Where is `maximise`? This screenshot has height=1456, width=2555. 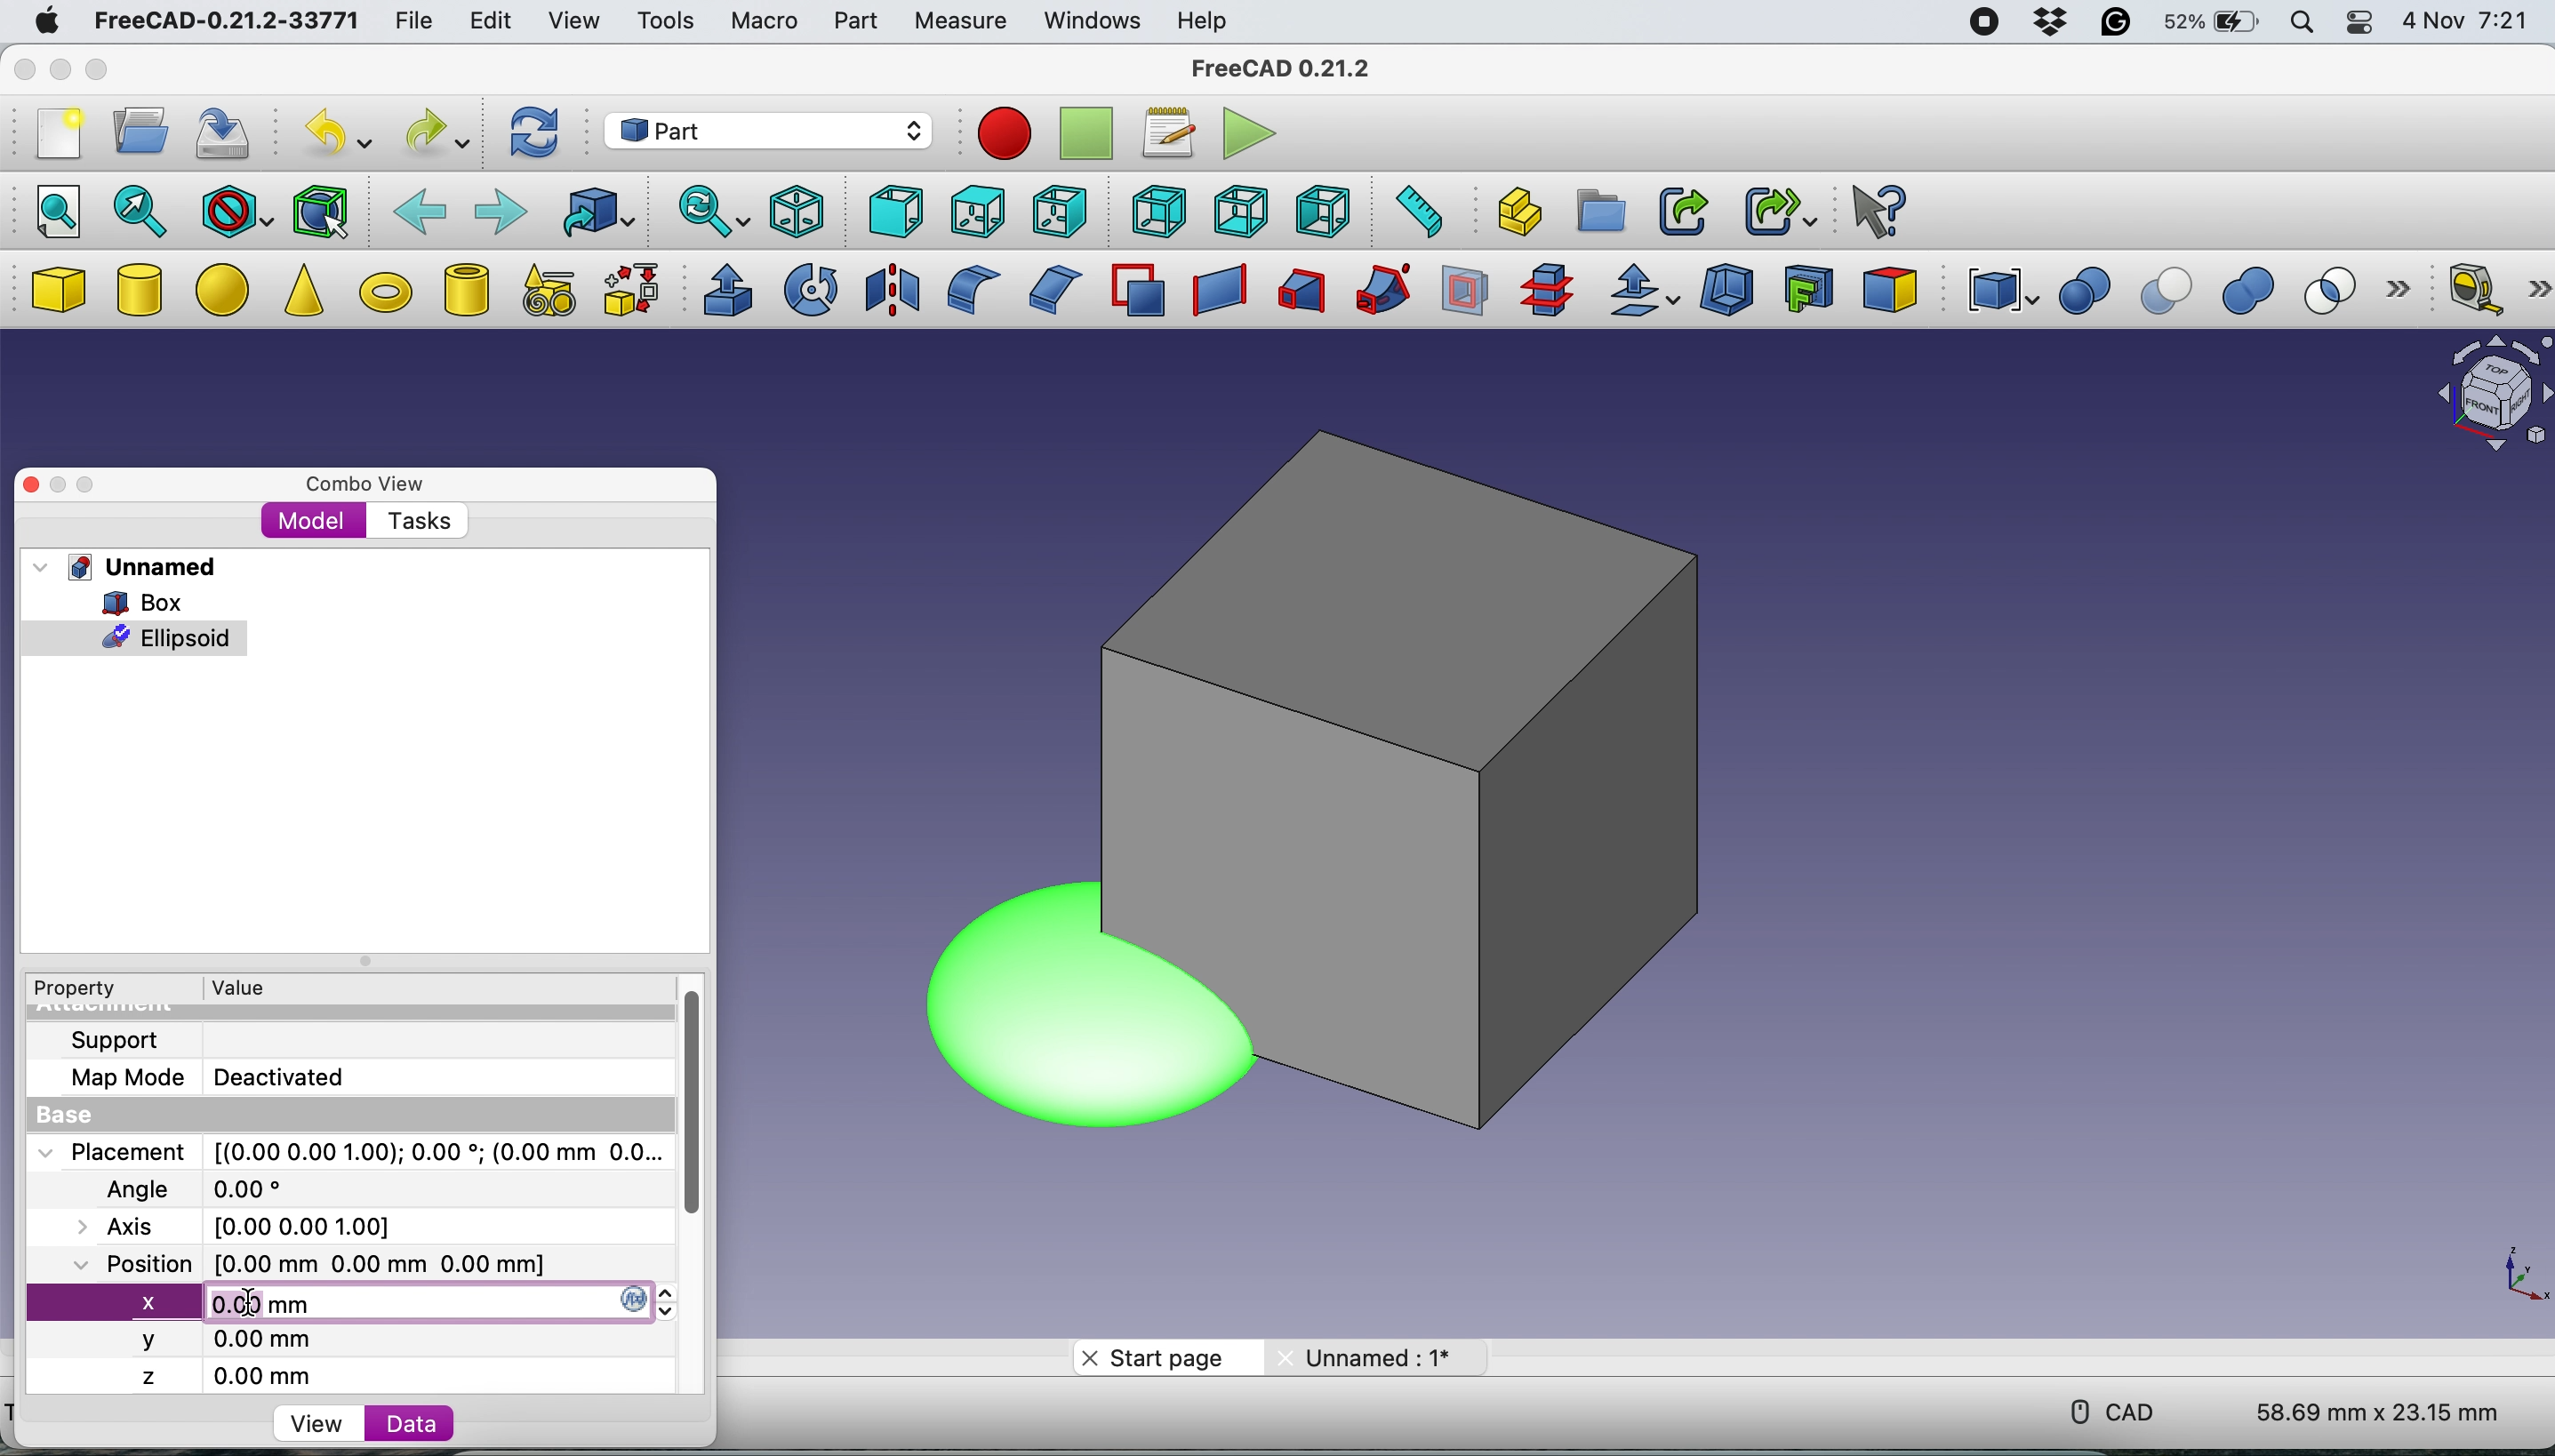 maximise is located at coordinates (105, 480).